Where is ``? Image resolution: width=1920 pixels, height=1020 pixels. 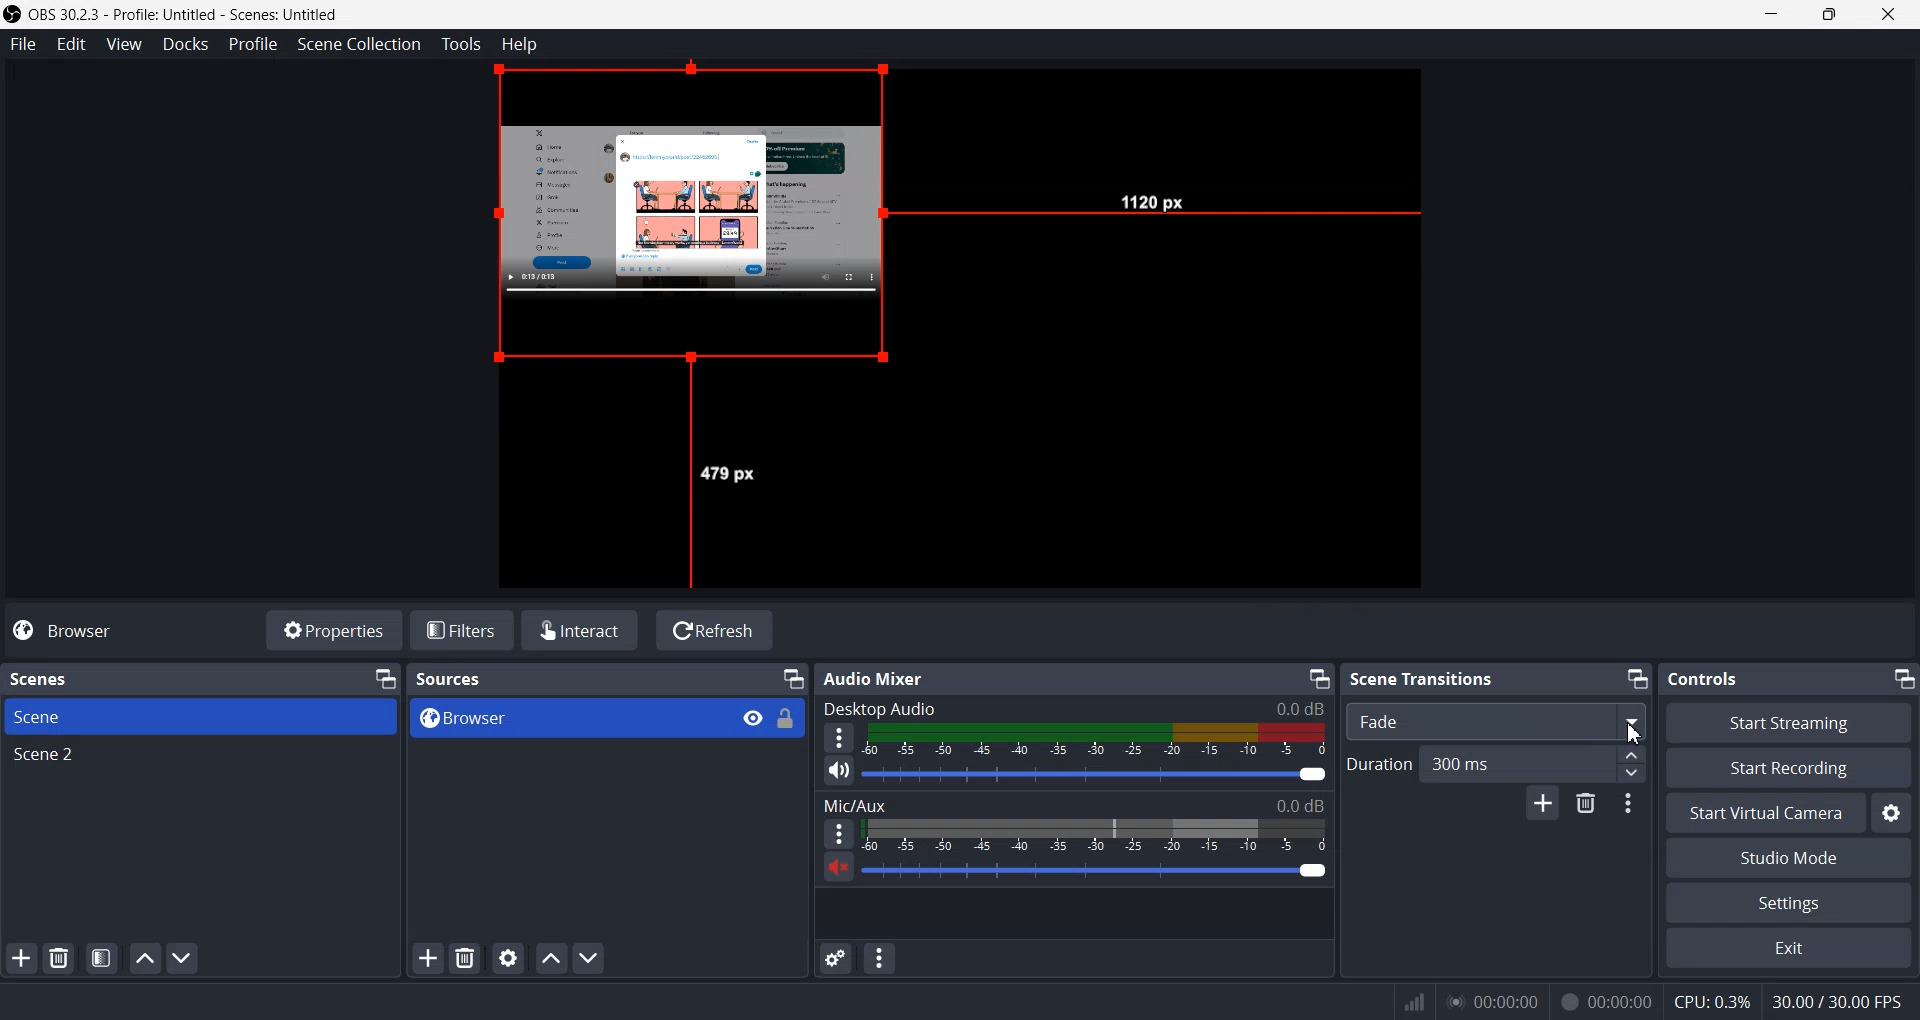  is located at coordinates (1609, 1000).